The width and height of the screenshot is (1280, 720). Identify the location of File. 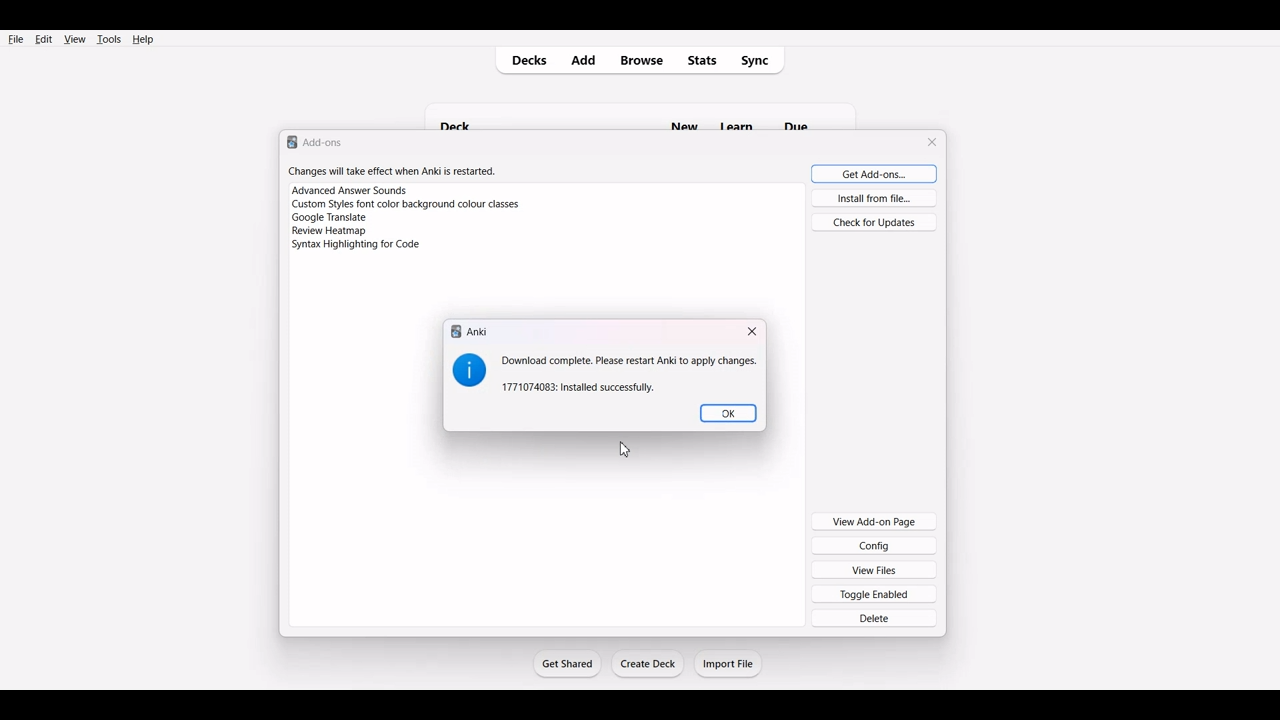
(16, 38).